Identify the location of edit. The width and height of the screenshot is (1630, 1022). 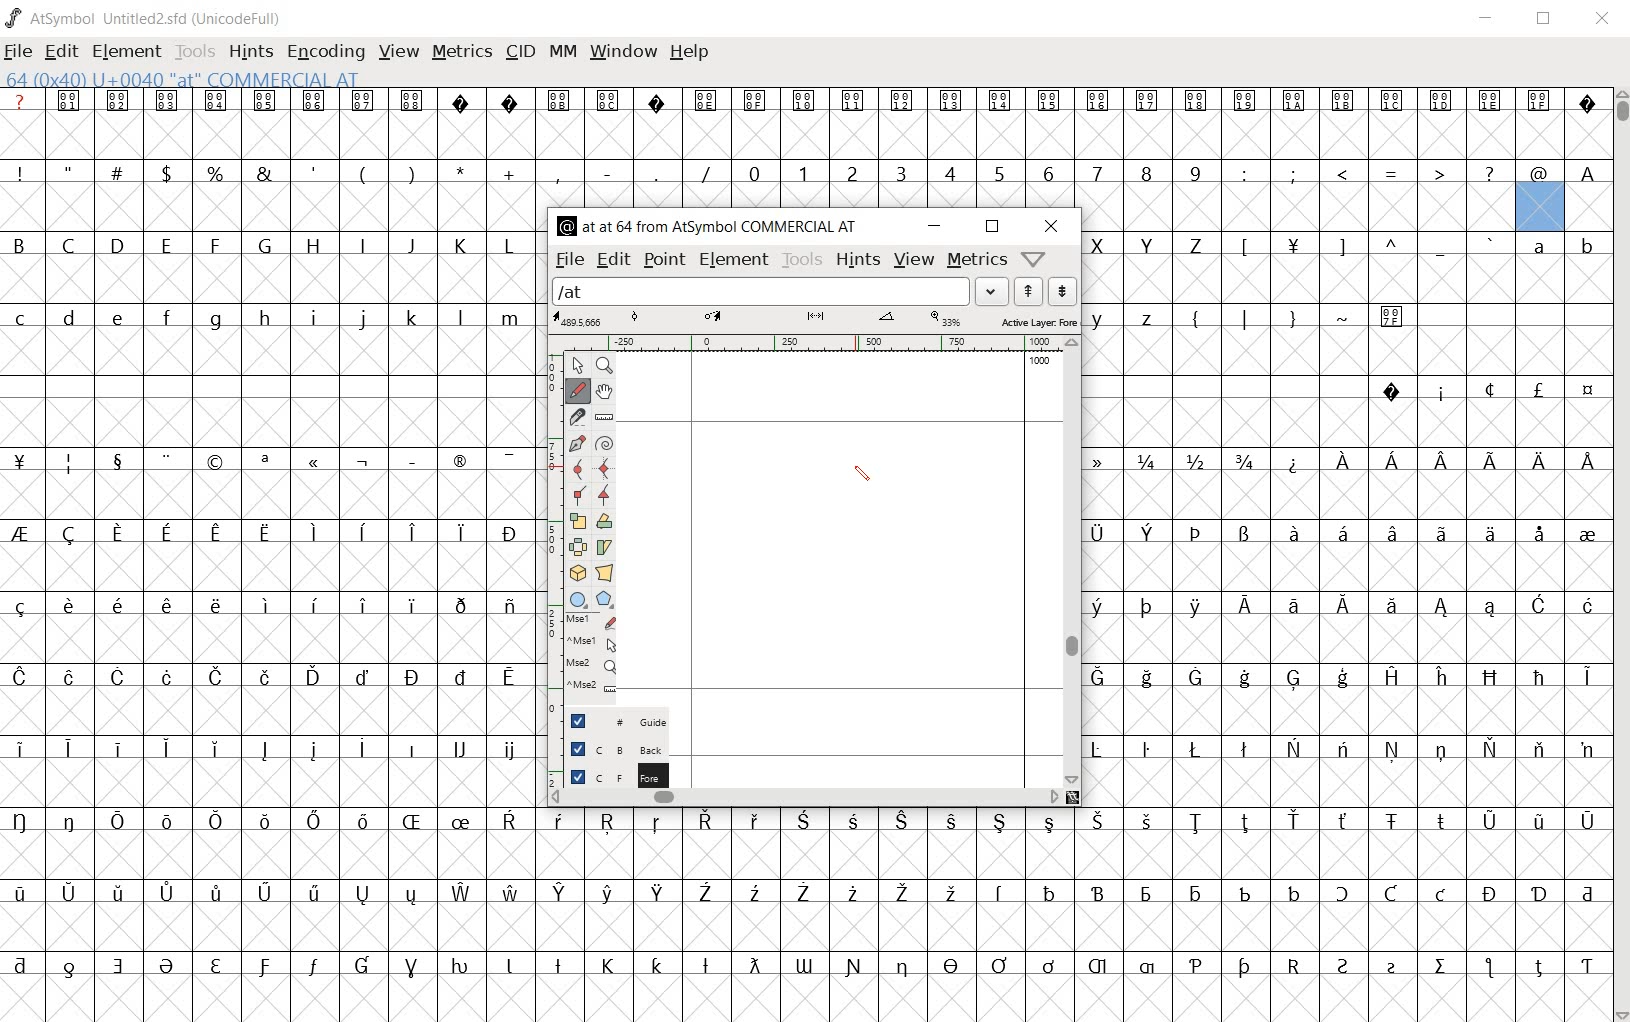
(612, 261).